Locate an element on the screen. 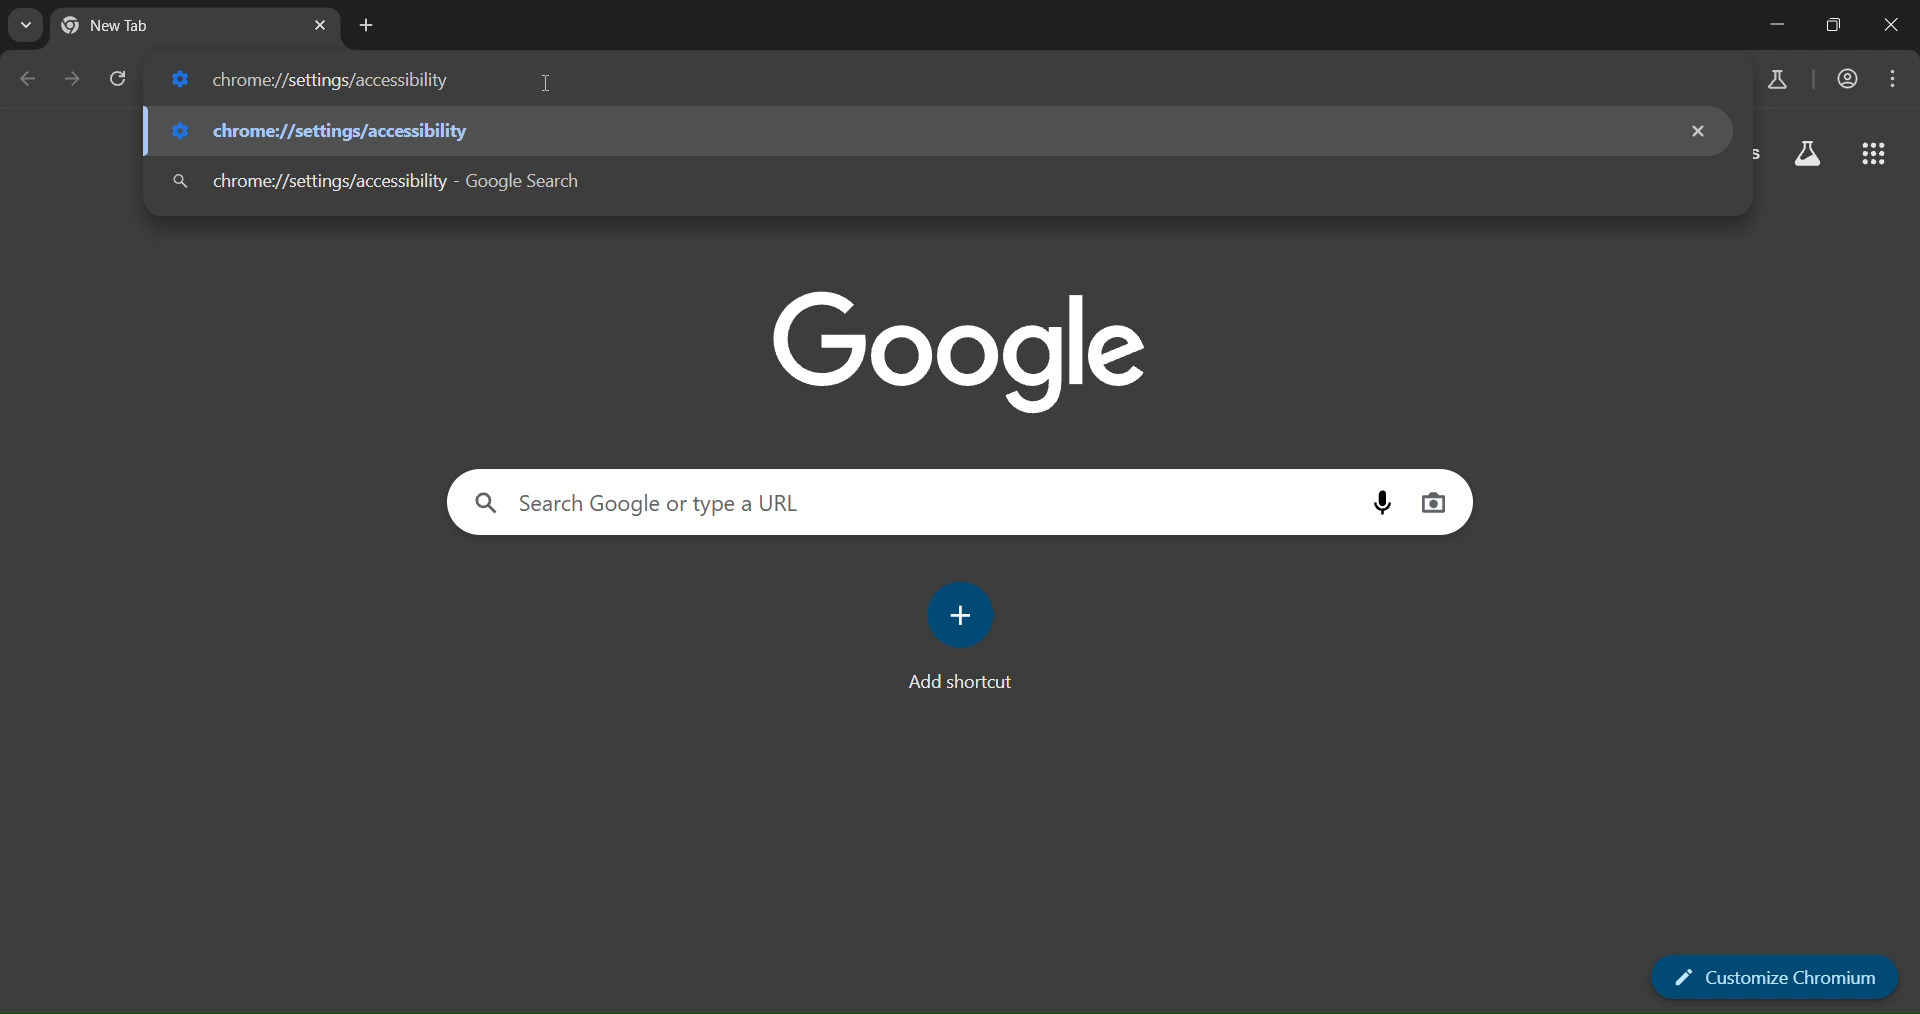 This screenshot has height=1014, width=1920. search tabs is located at coordinates (22, 28).